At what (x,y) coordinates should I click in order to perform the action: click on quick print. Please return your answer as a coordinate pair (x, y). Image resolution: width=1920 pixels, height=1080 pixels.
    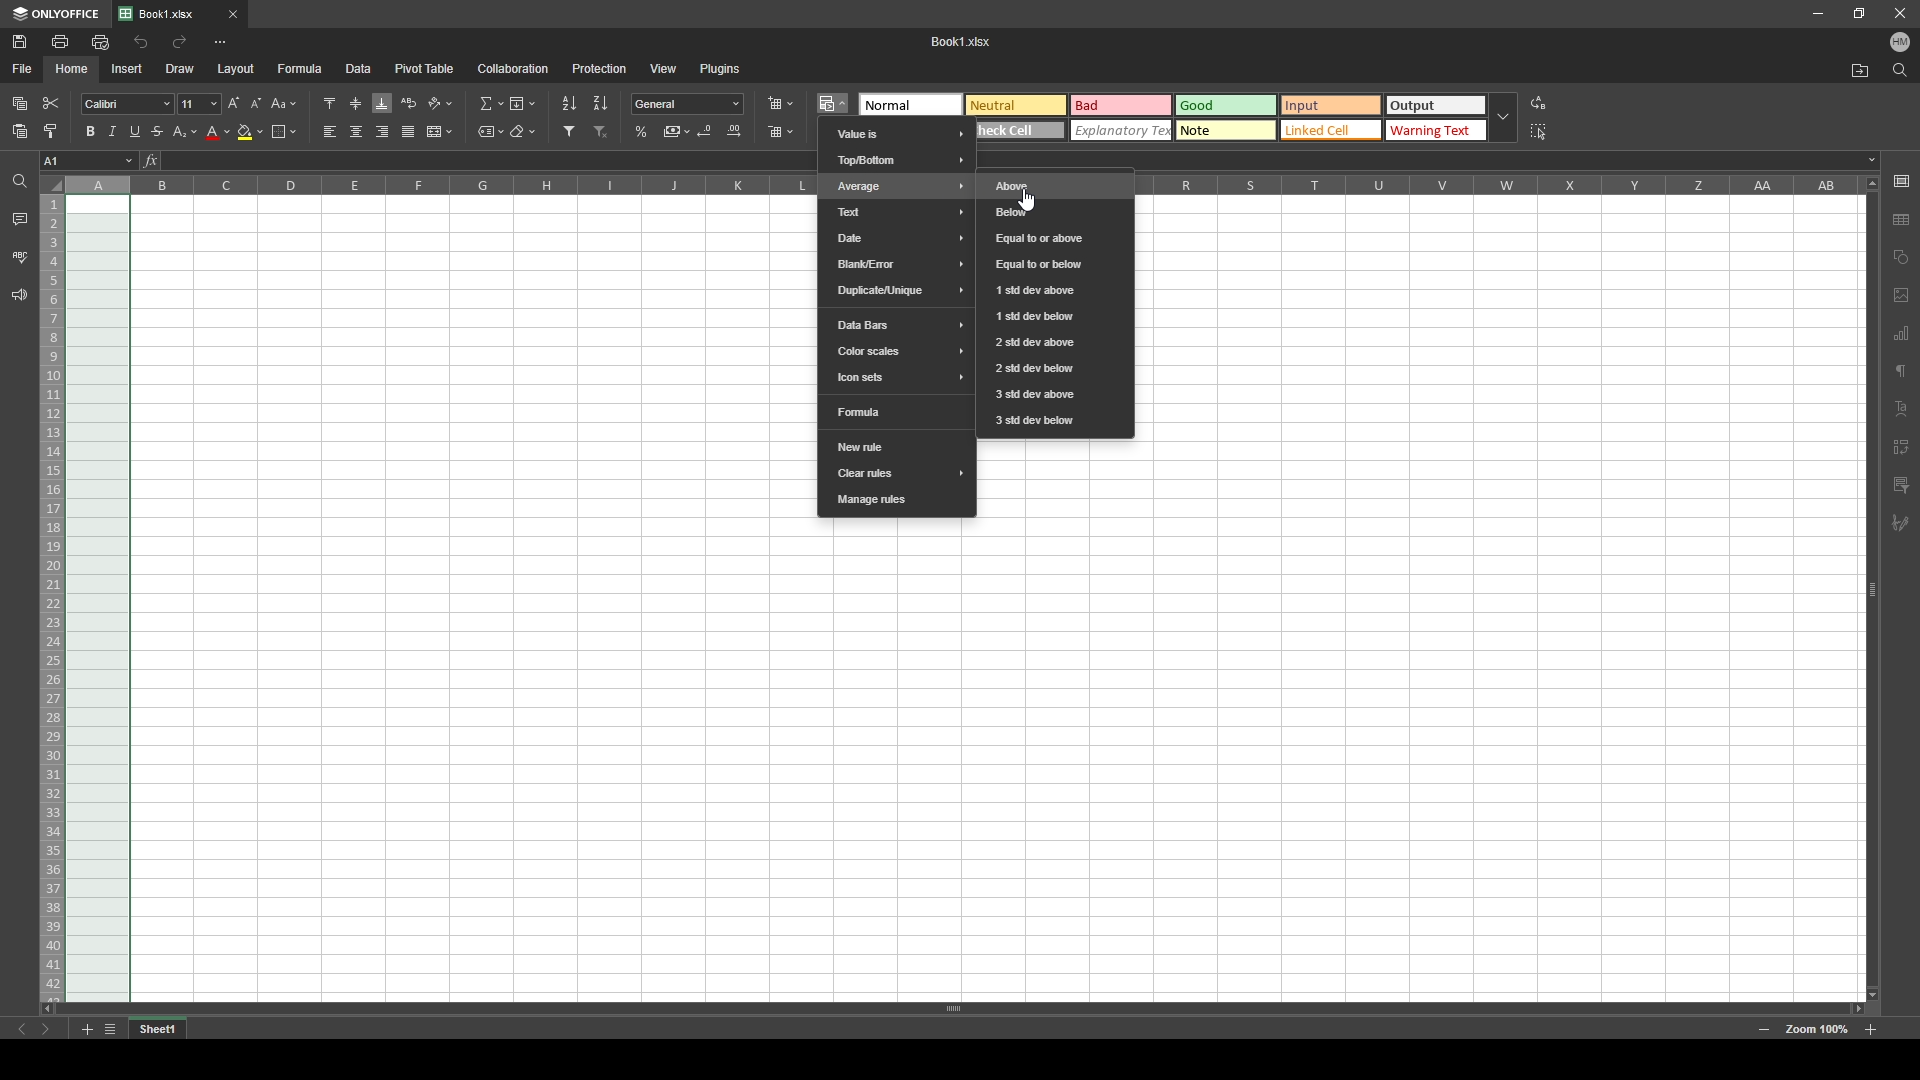
    Looking at the image, I should click on (99, 41).